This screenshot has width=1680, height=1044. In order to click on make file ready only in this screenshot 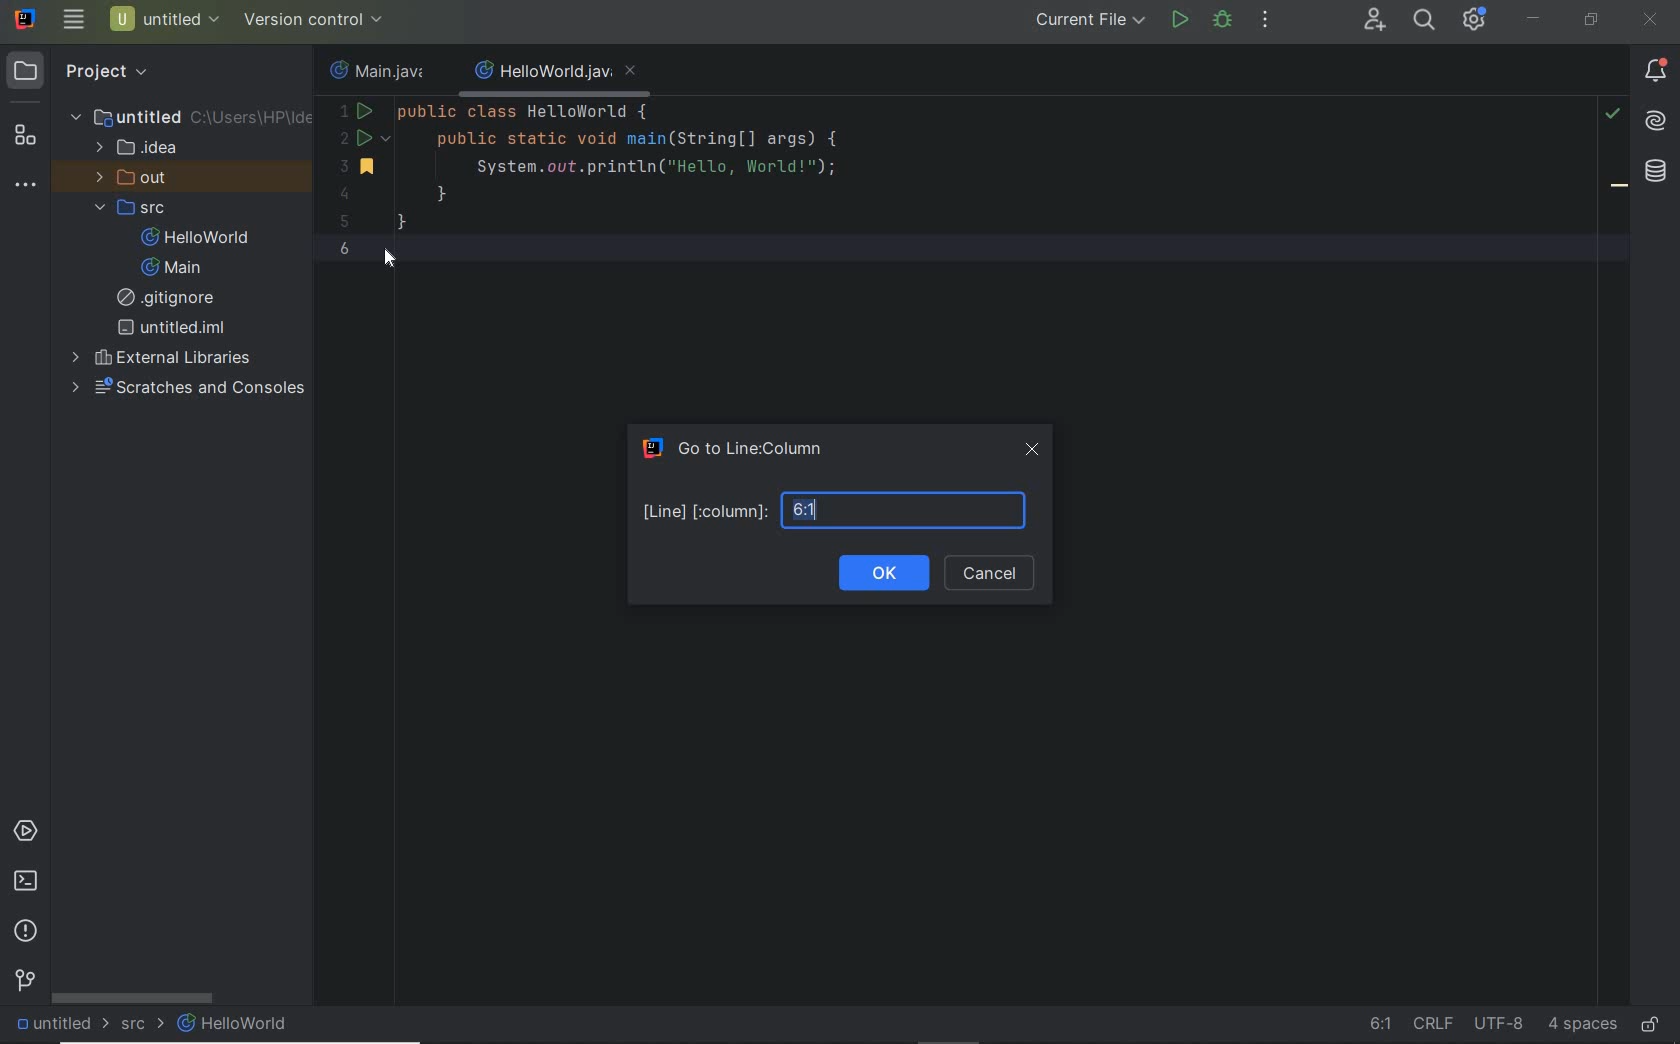, I will do `click(1654, 1026)`.